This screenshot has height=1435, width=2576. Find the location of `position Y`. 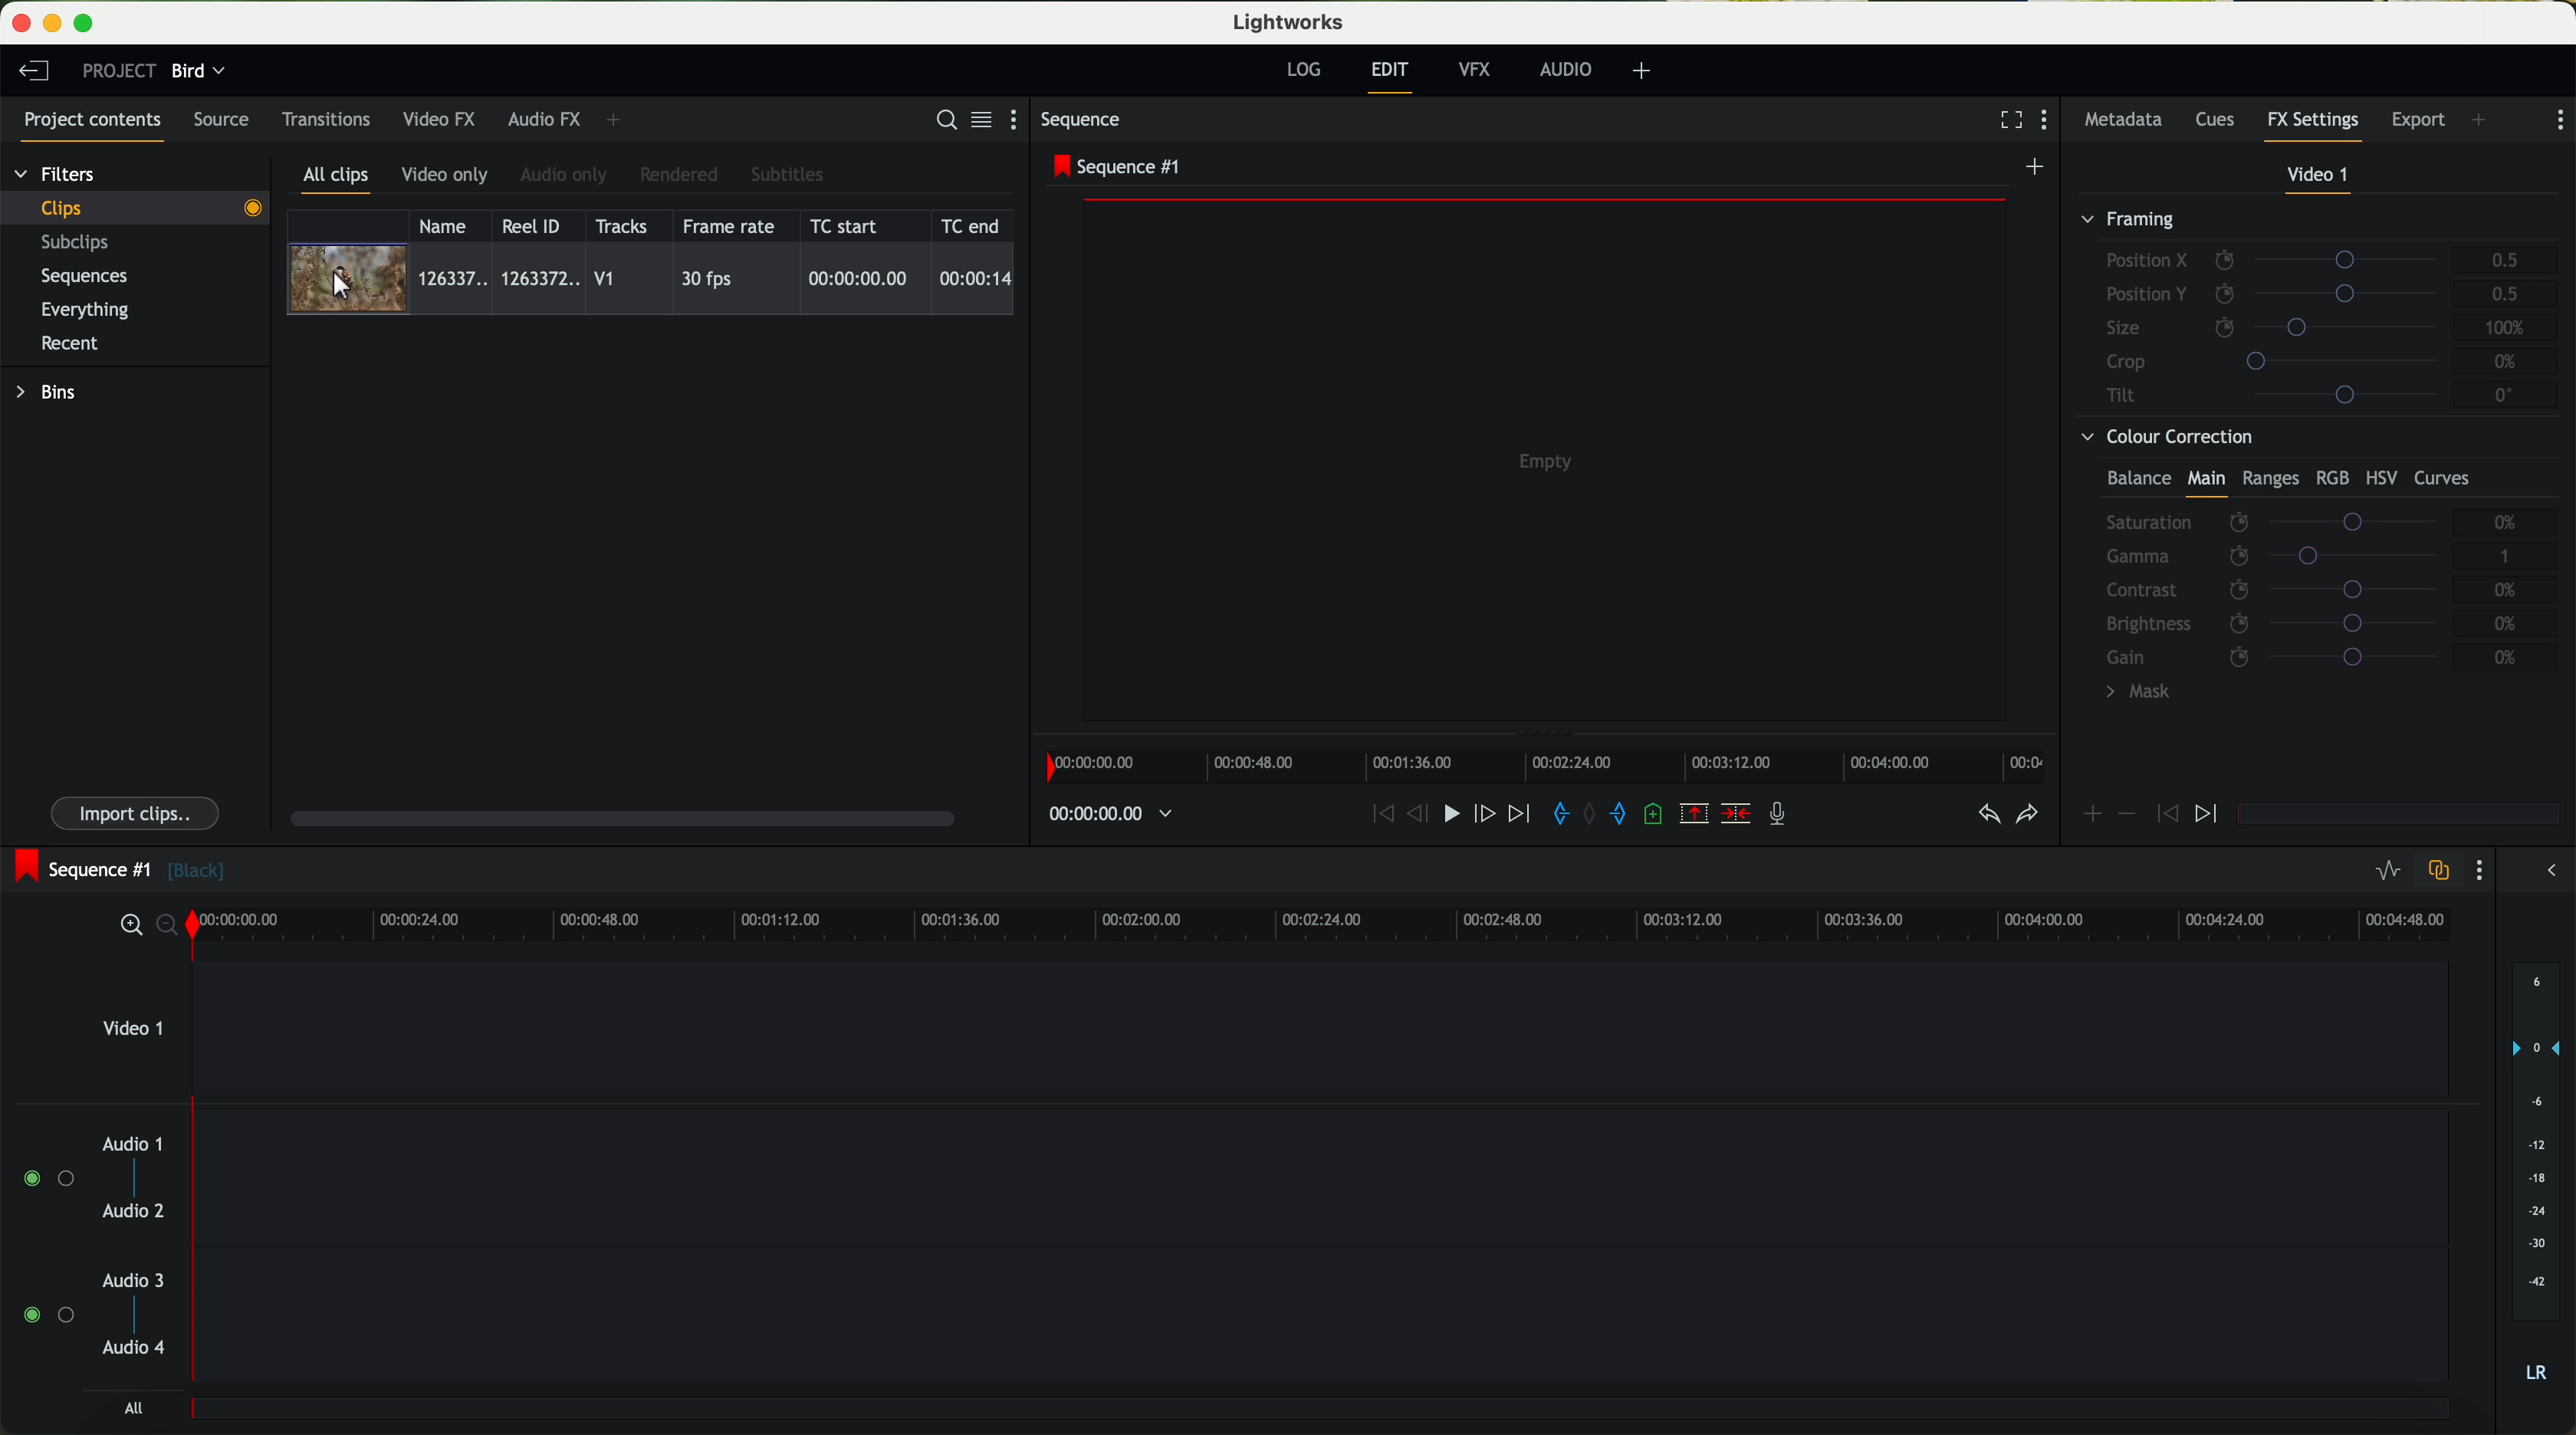

position Y is located at coordinates (2280, 293).